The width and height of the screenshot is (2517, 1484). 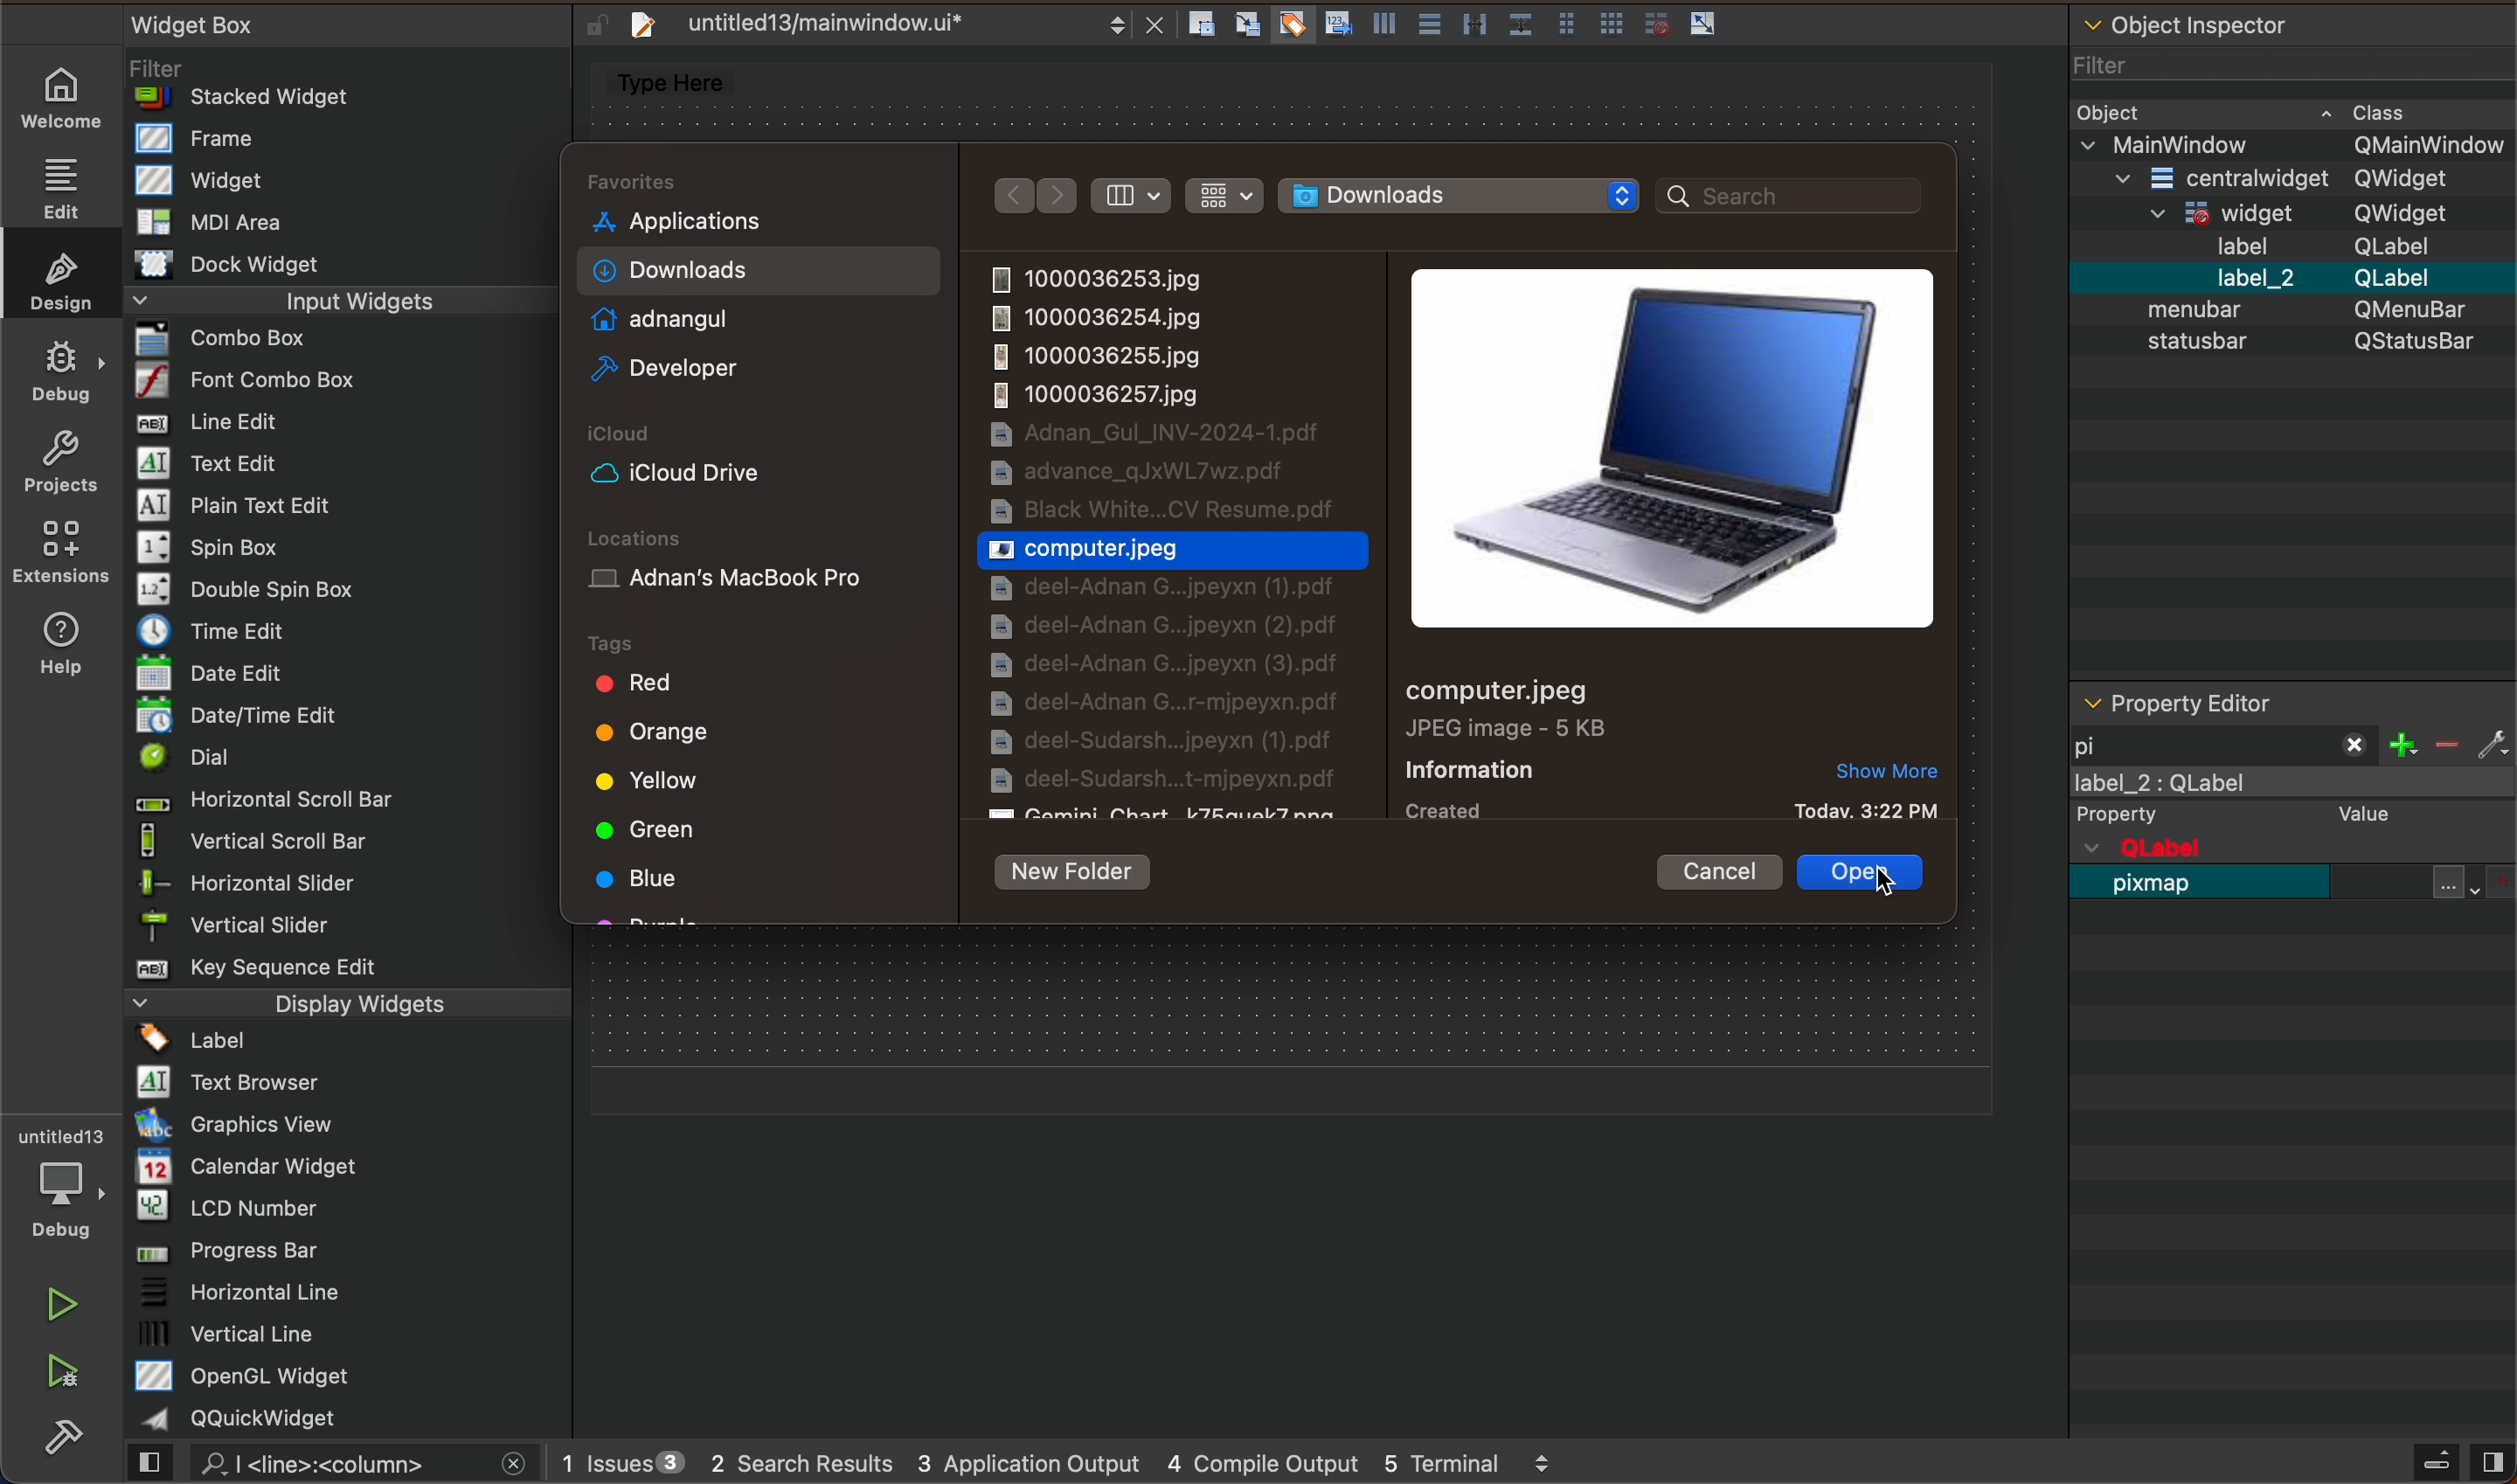 I want to click on image details, so click(x=1494, y=749).